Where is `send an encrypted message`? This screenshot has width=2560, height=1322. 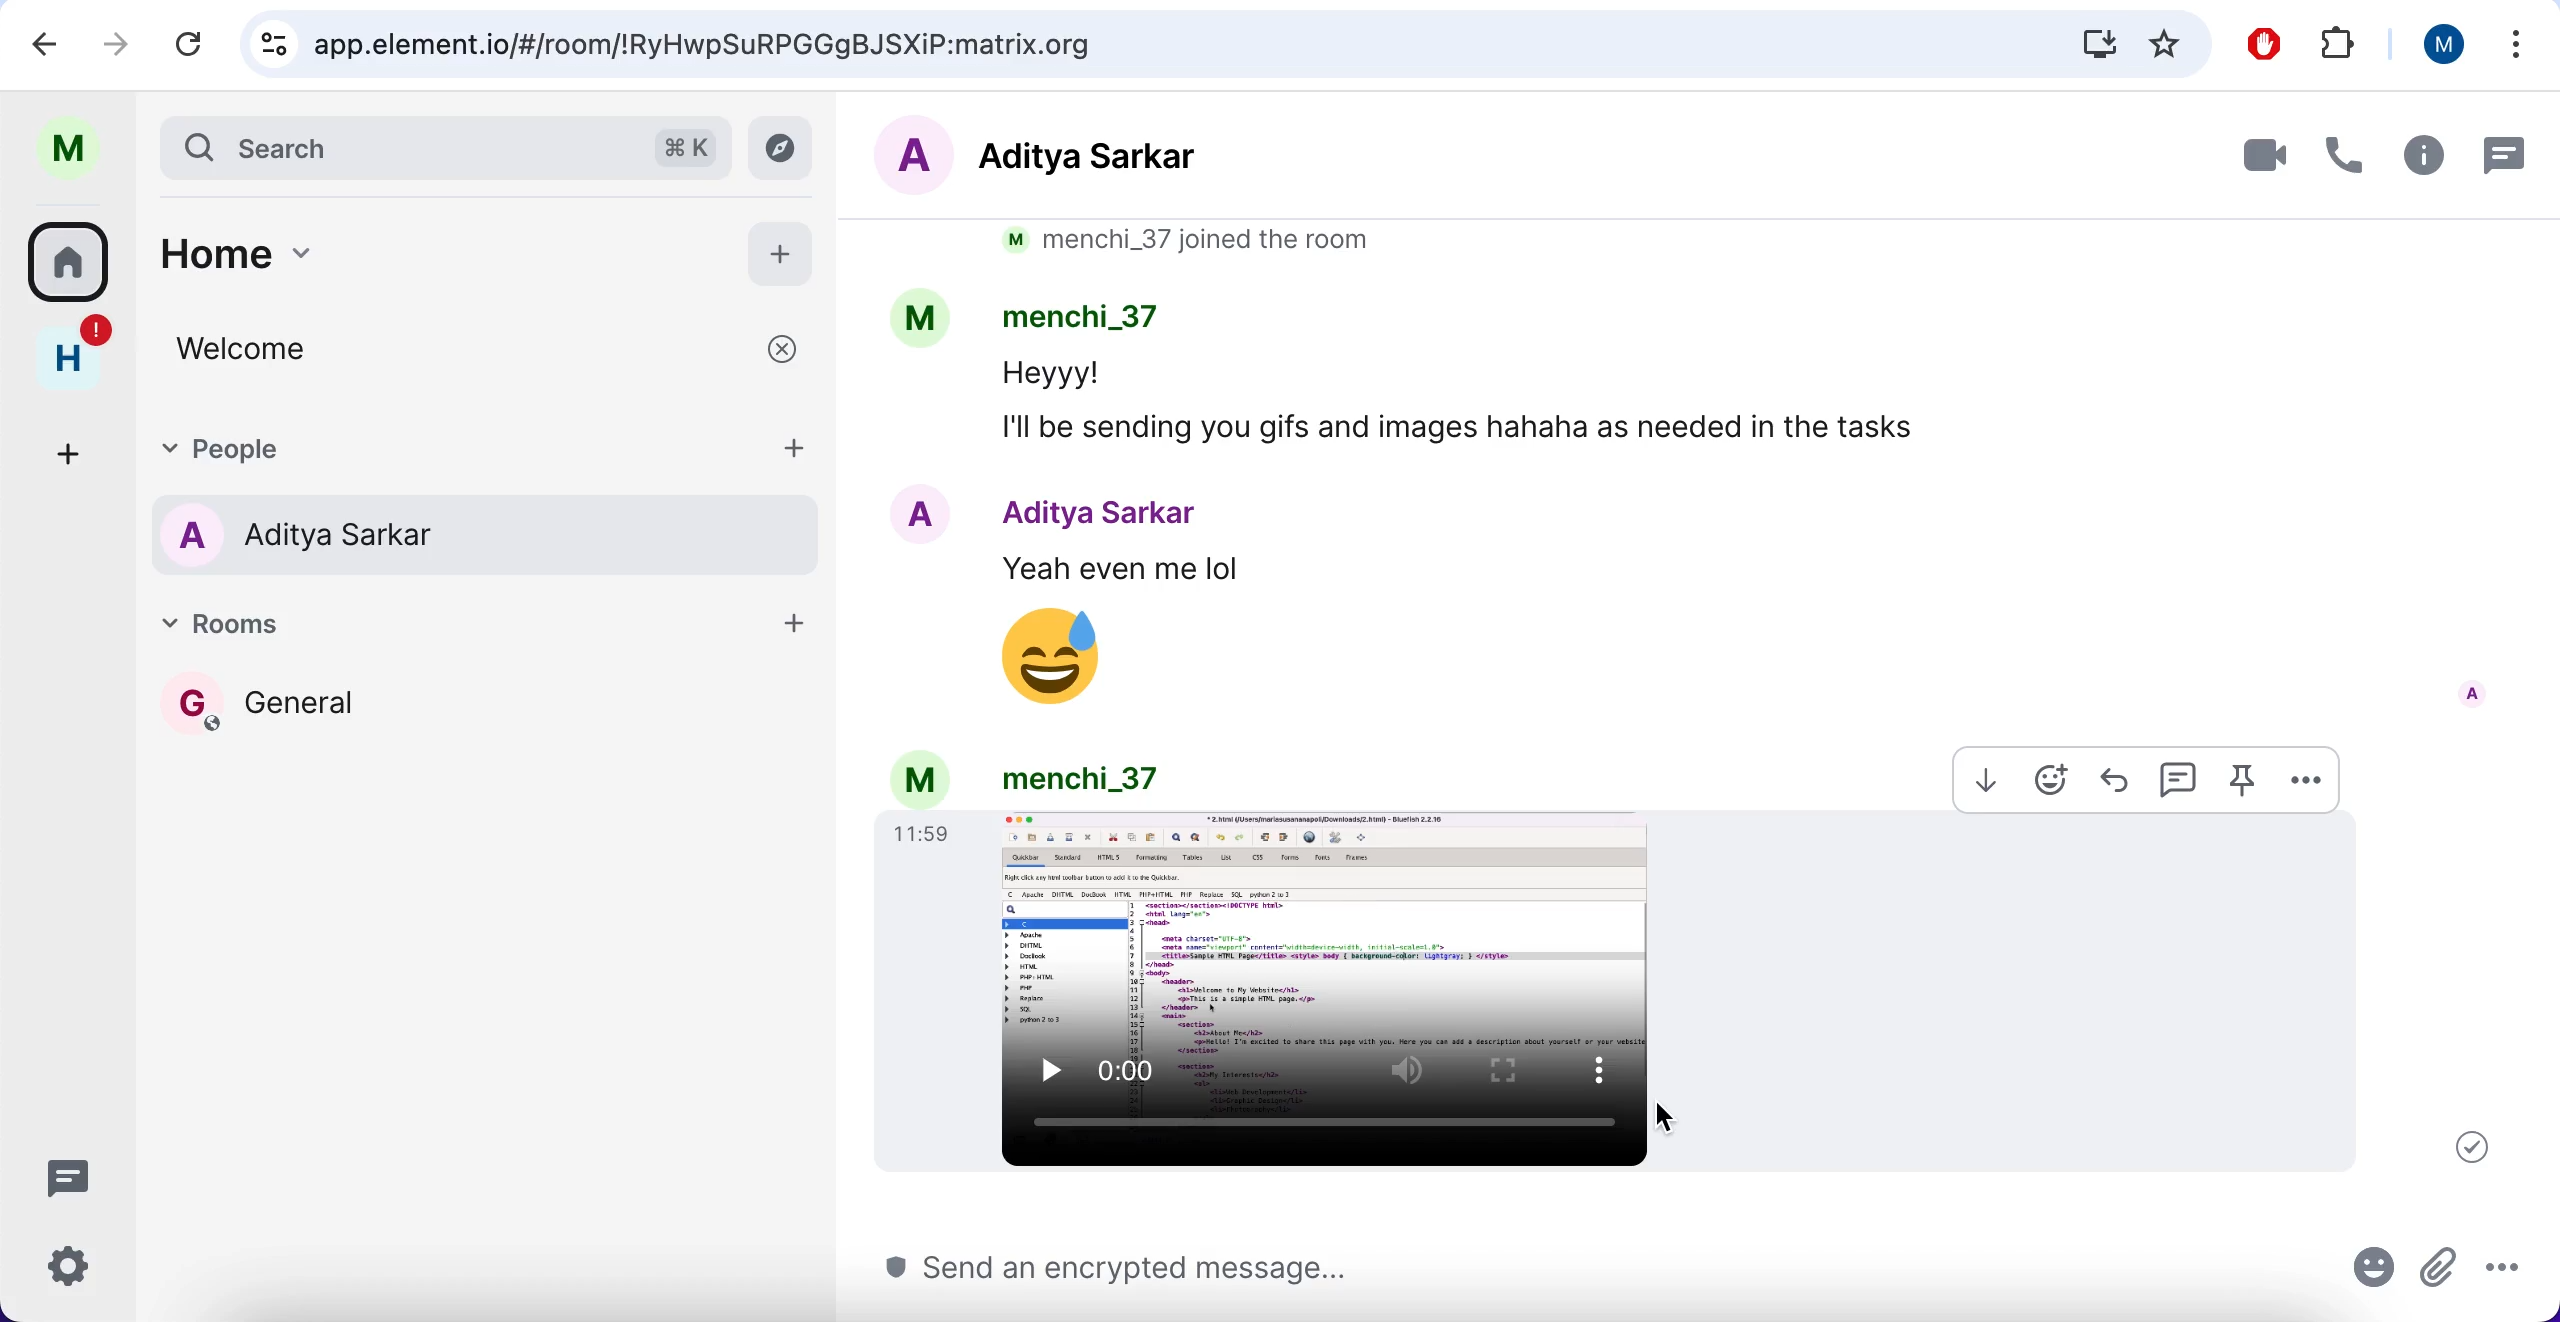 send an encrypted message is located at coordinates (1528, 1275).